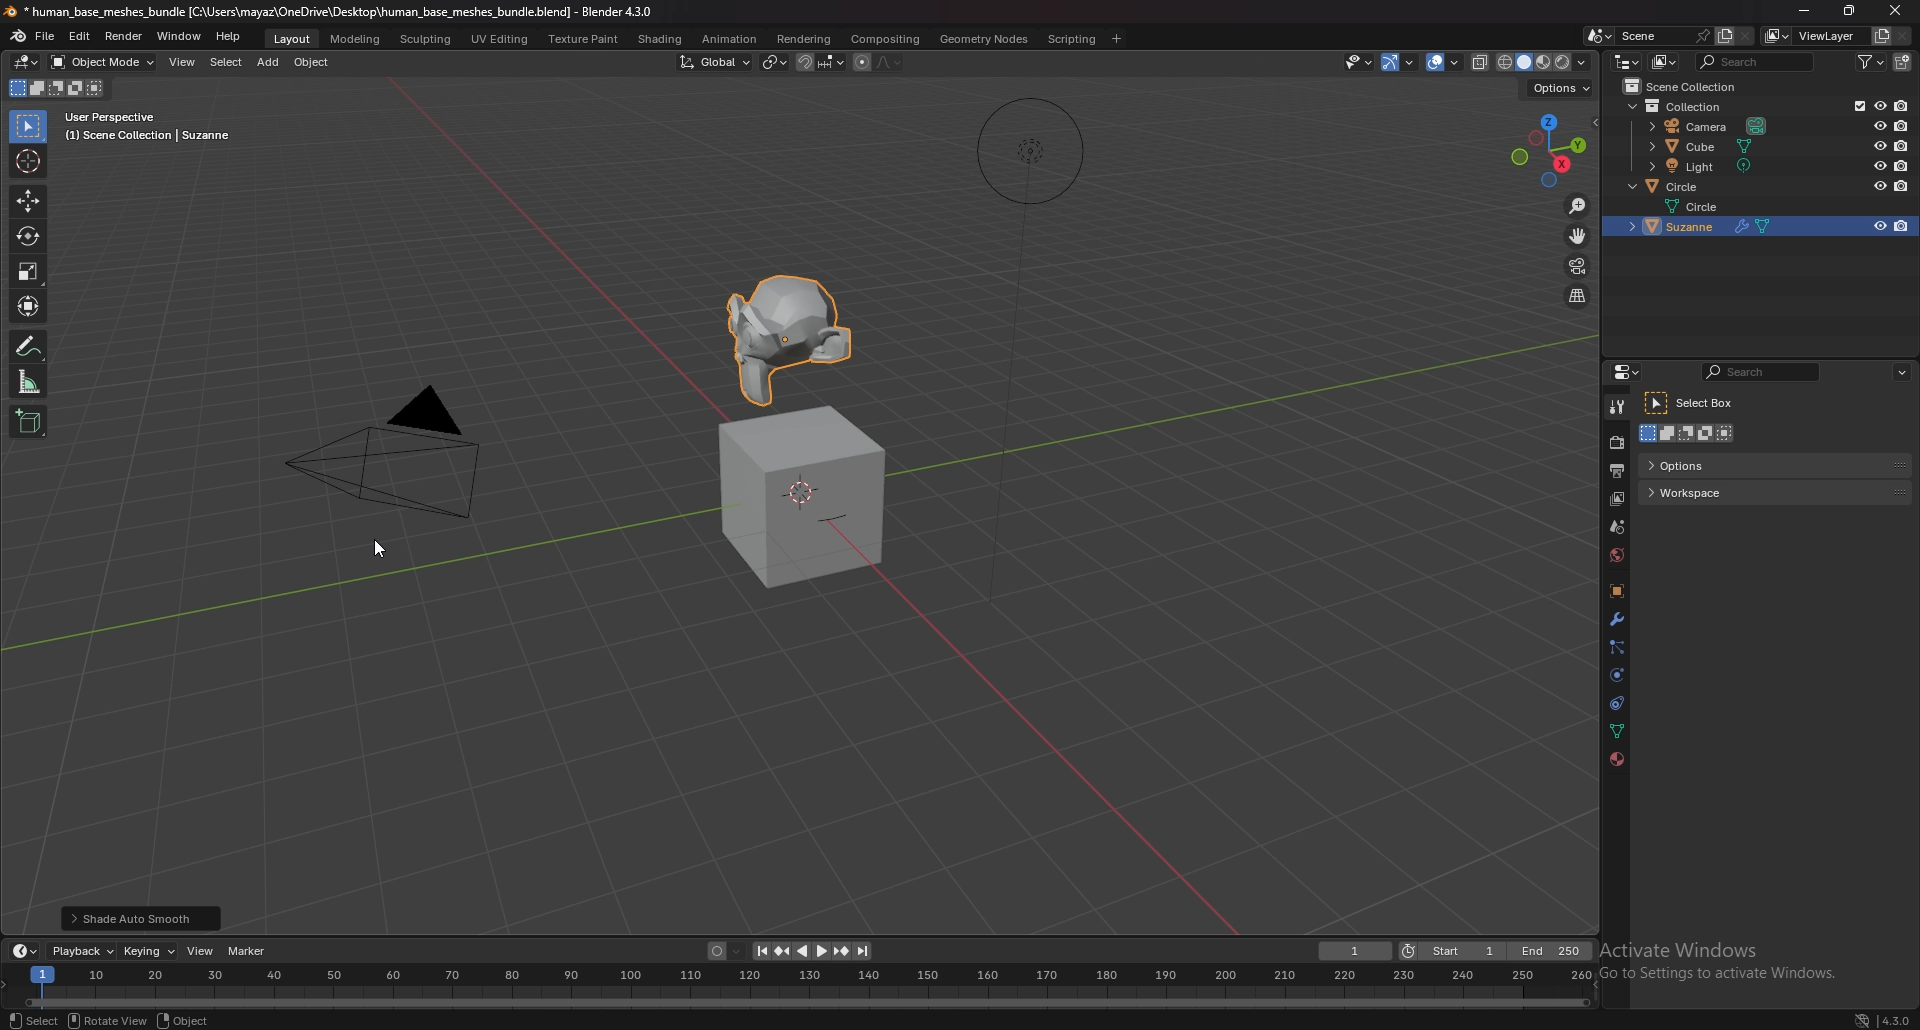 The width and height of the screenshot is (1920, 1030). What do you see at coordinates (1617, 620) in the screenshot?
I see `modifier` at bounding box center [1617, 620].